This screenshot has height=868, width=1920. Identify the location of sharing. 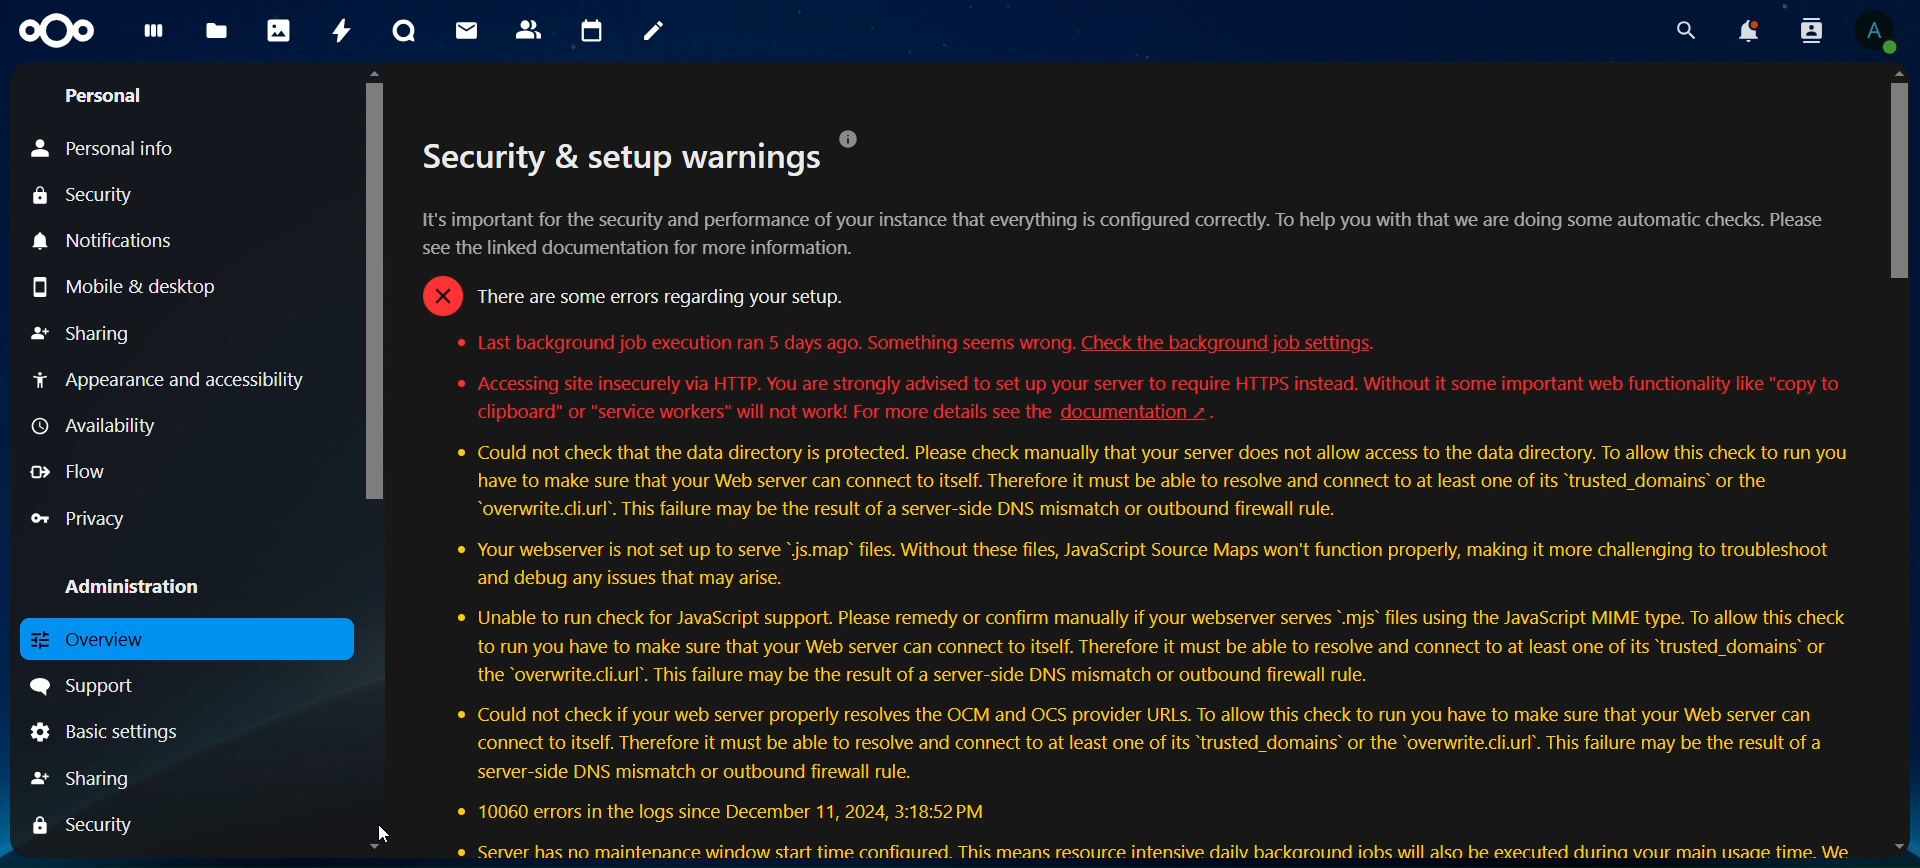
(86, 333).